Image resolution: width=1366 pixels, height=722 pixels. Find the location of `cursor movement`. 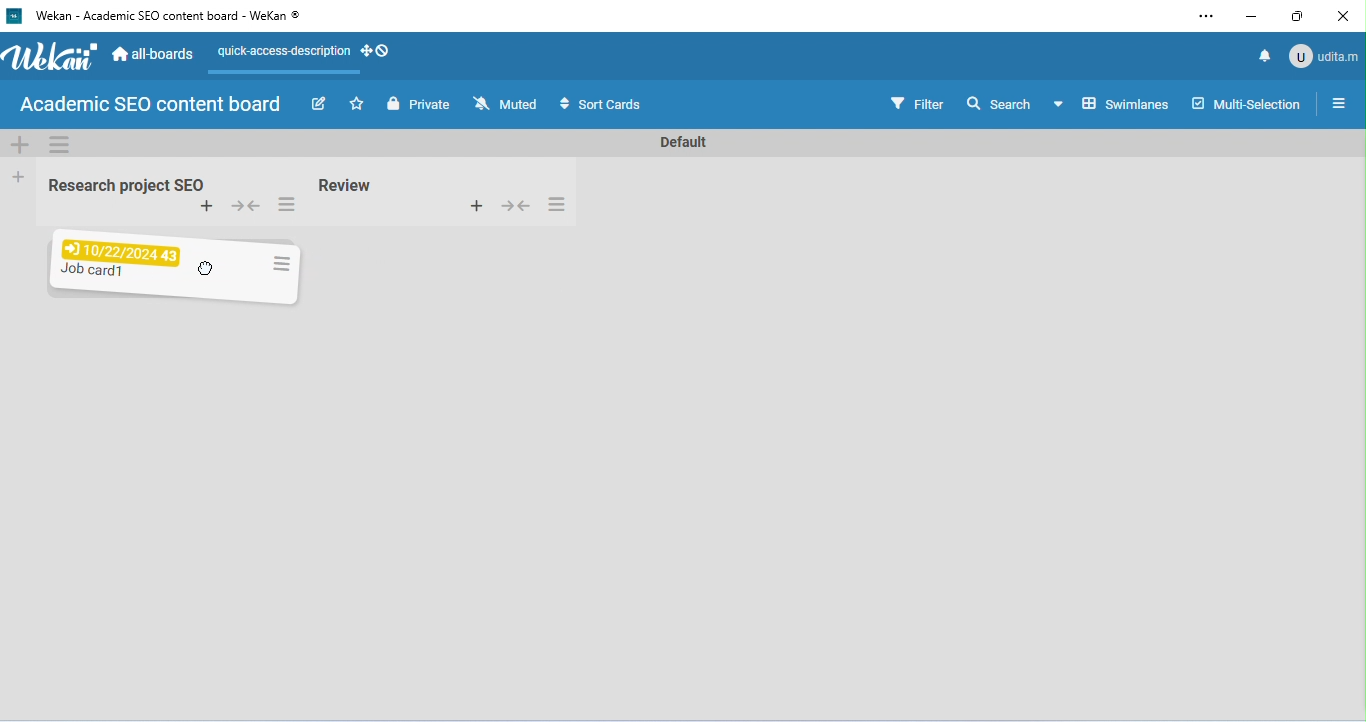

cursor movement is located at coordinates (209, 269).